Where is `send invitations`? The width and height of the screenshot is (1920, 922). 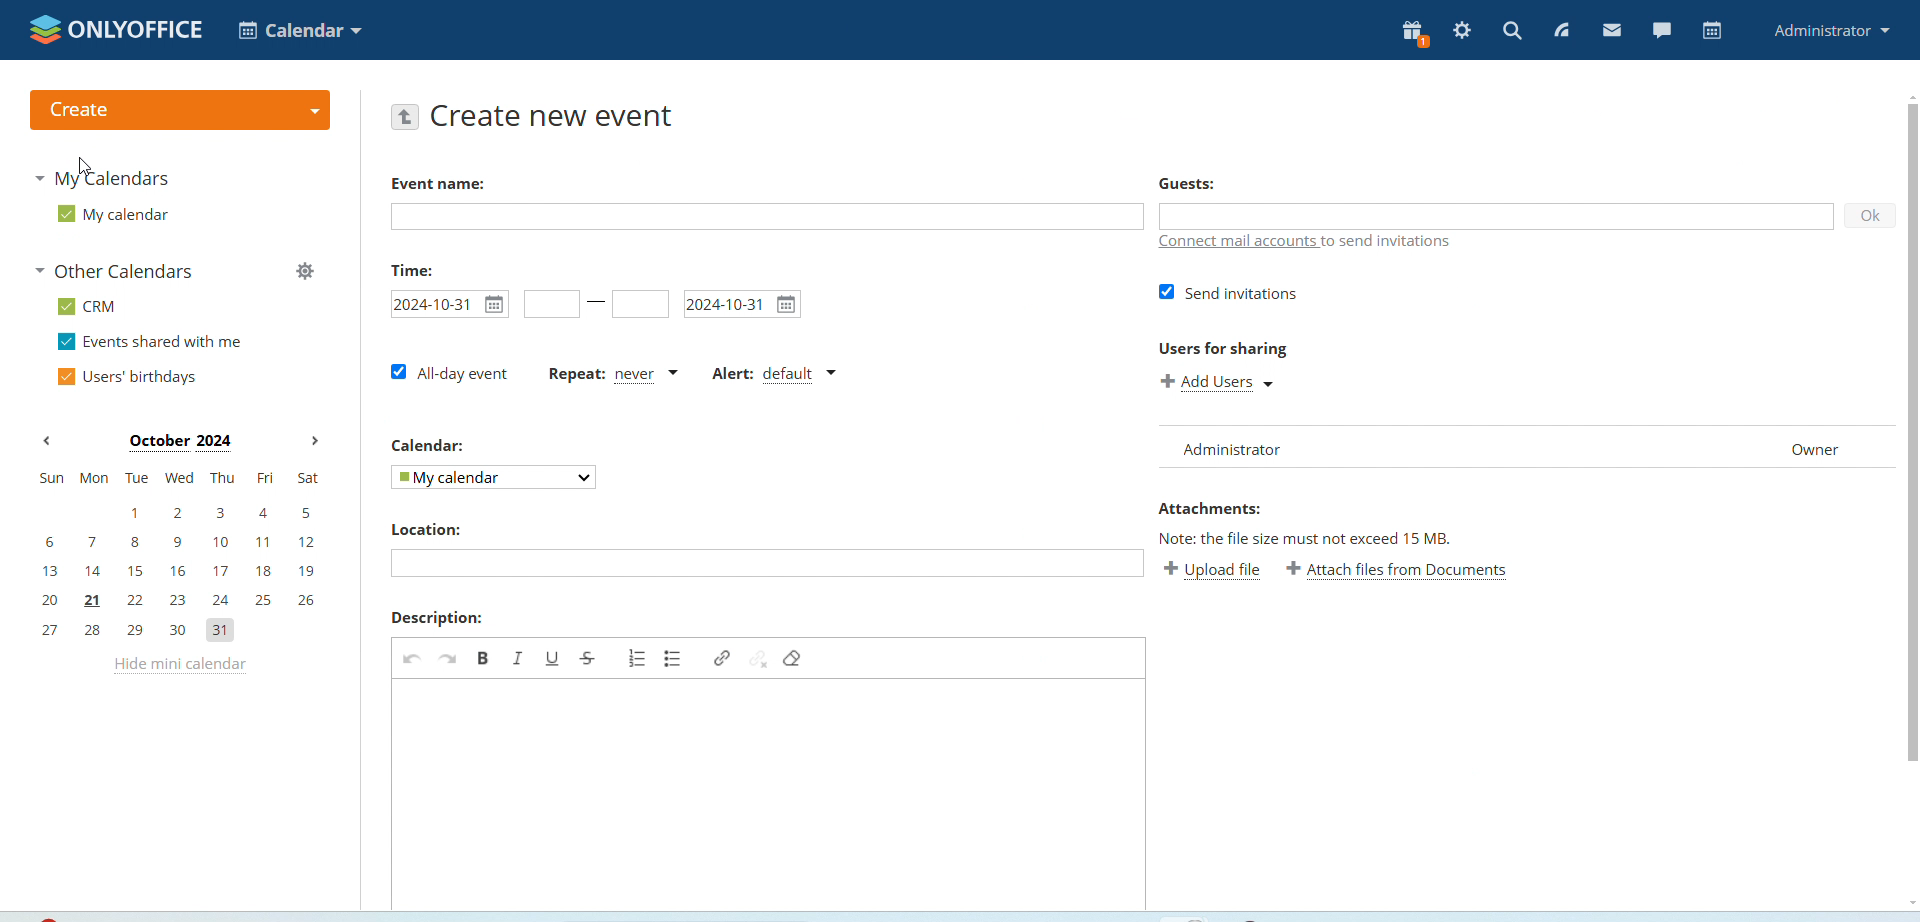 send invitations is located at coordinates (1226, 292).